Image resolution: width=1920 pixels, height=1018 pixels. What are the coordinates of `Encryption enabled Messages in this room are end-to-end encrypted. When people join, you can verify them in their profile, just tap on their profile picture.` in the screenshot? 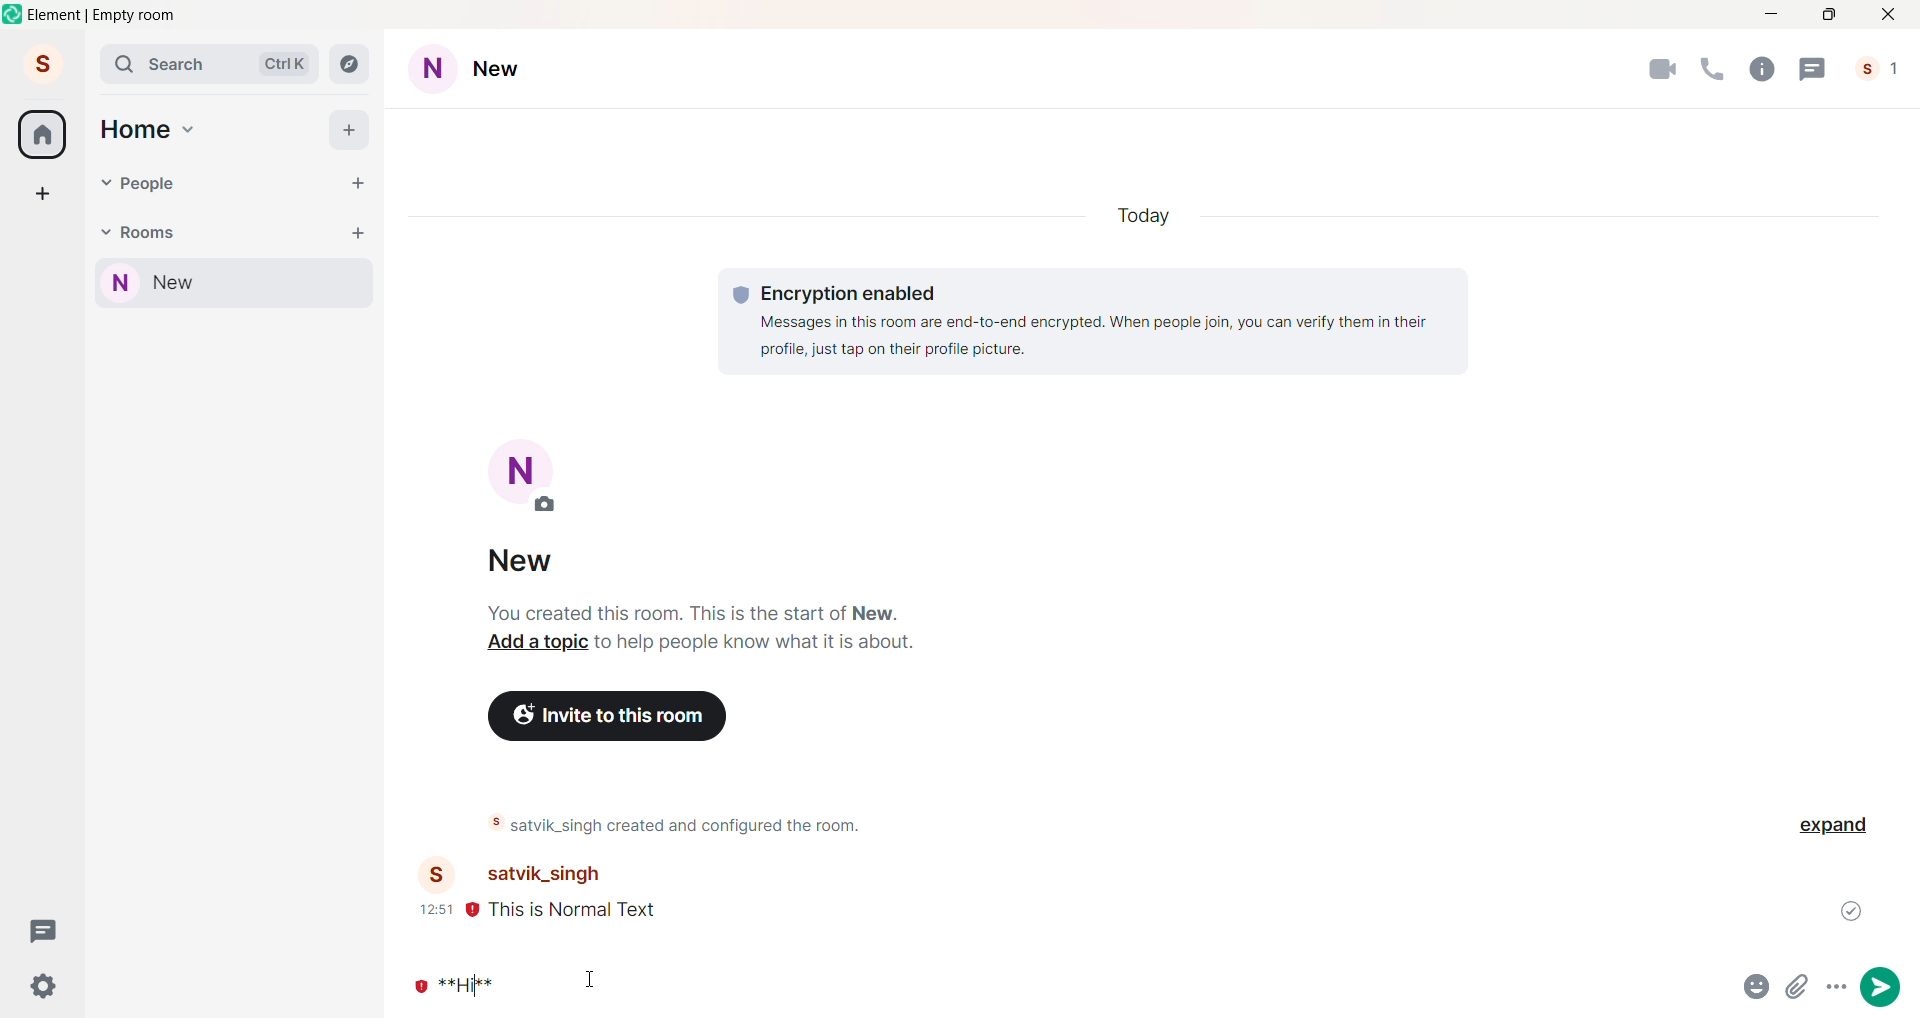 It's located at (1094, 319).